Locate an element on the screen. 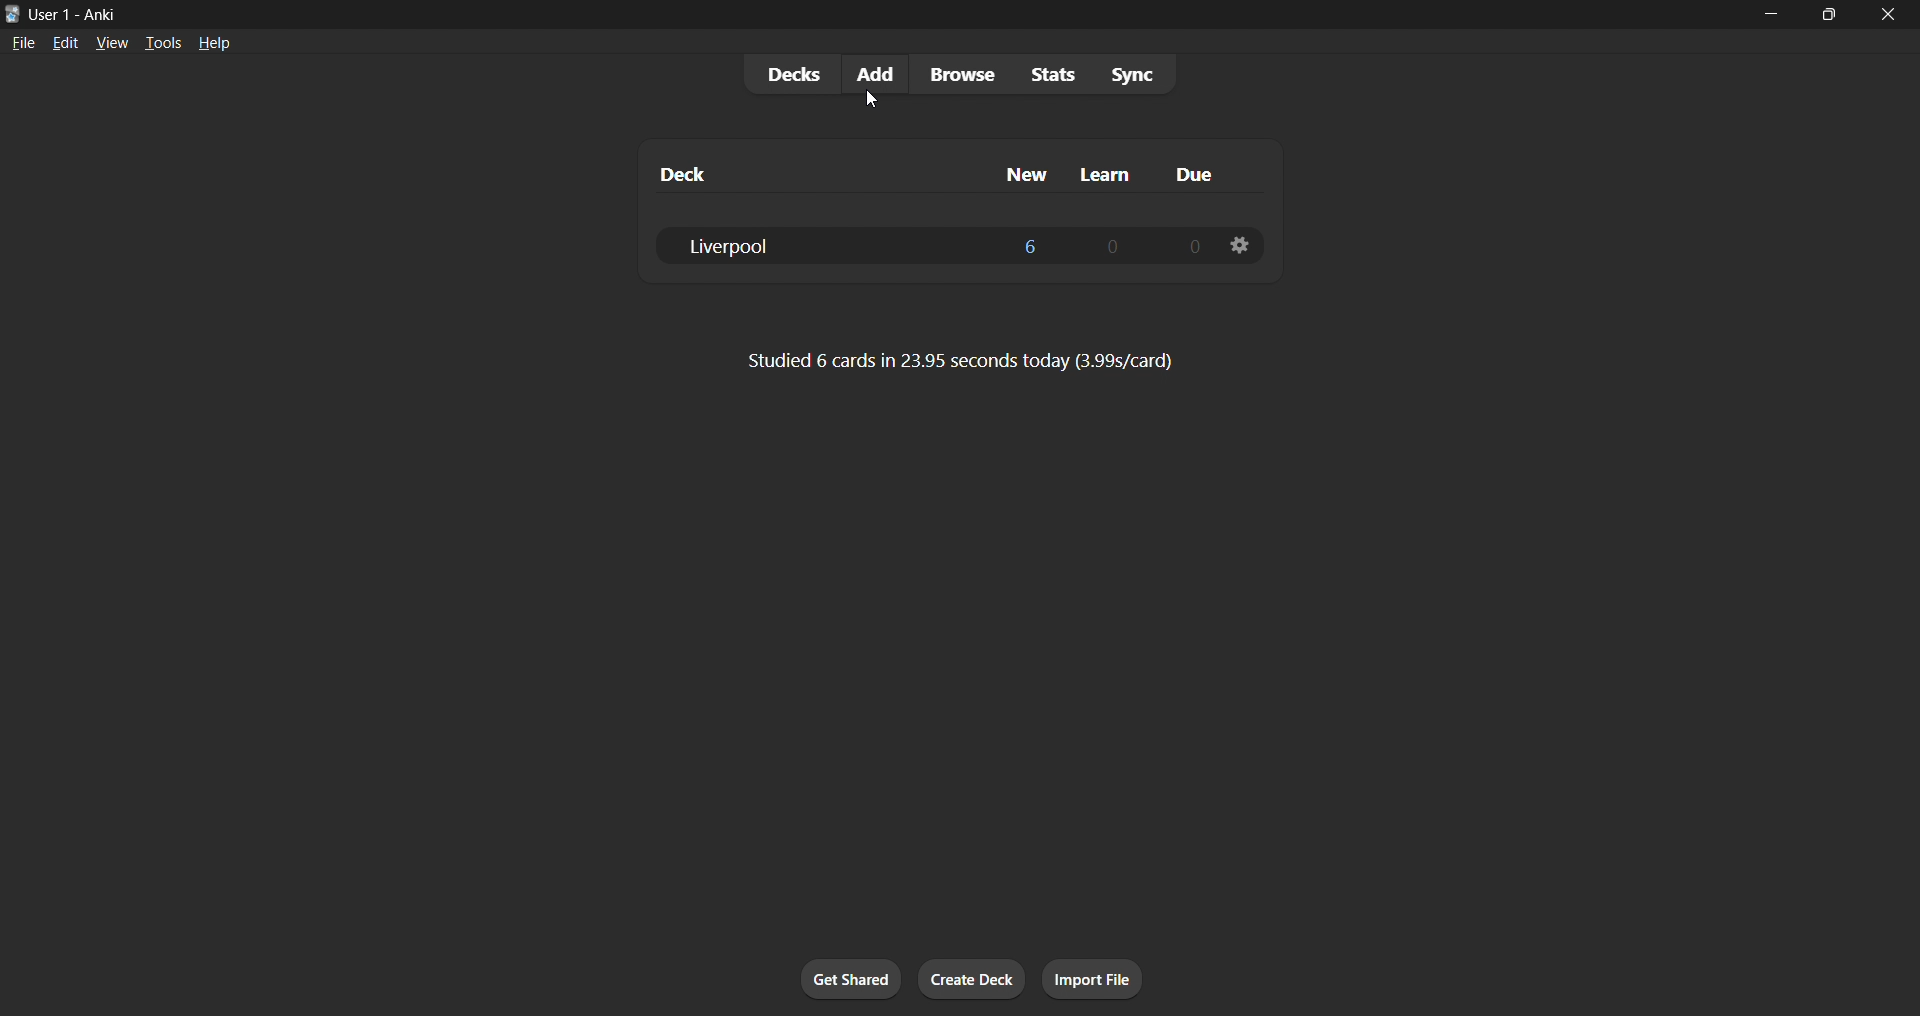 This screenshot has width=1920, height=1016. edit is located at coordinates (66, 42).